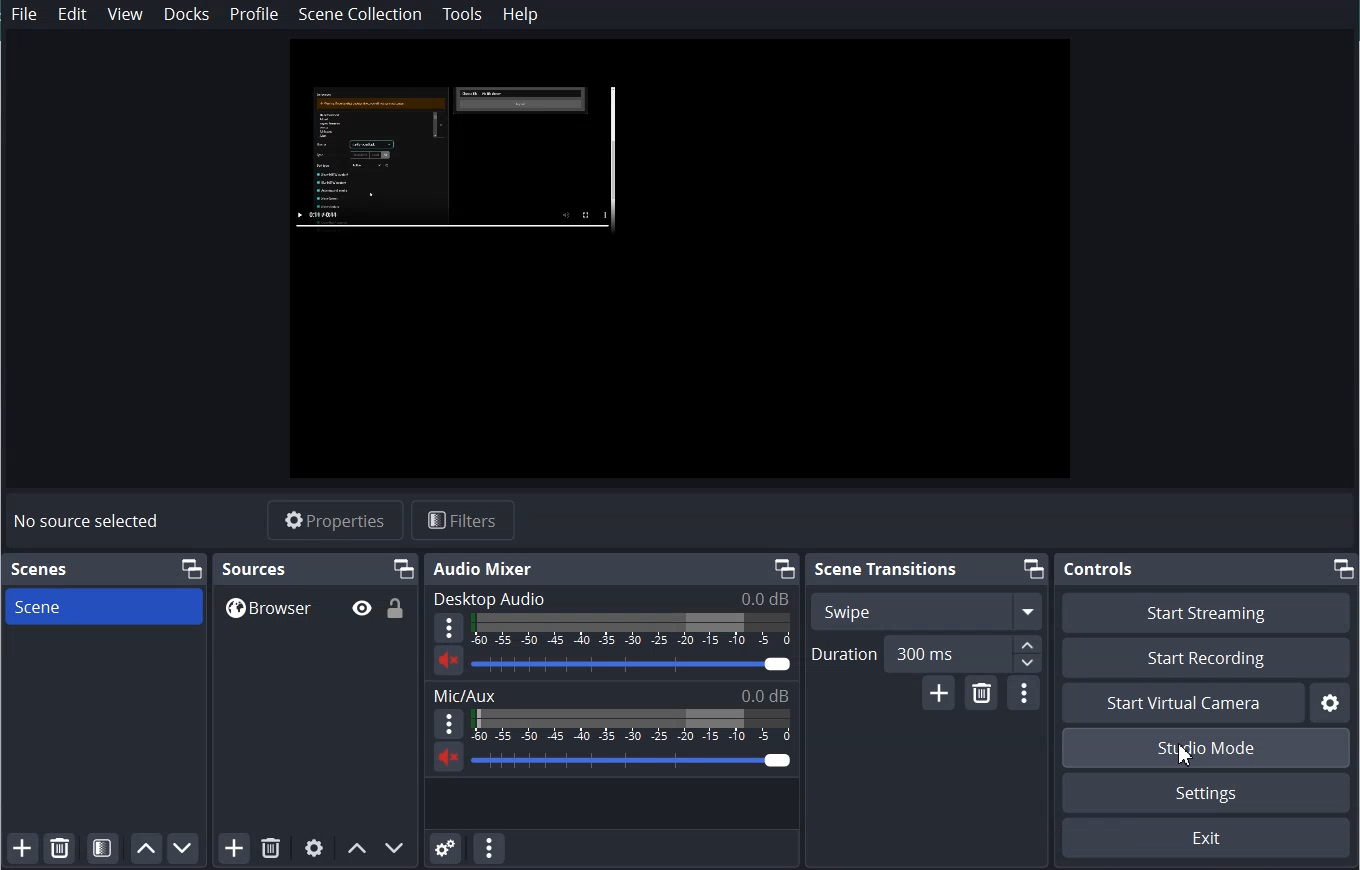 The width and height of the screenshot is (1360, 870). Describe the element at coordinates (485, 569) in the screenshot. I see `Audio Mixer` at that location.